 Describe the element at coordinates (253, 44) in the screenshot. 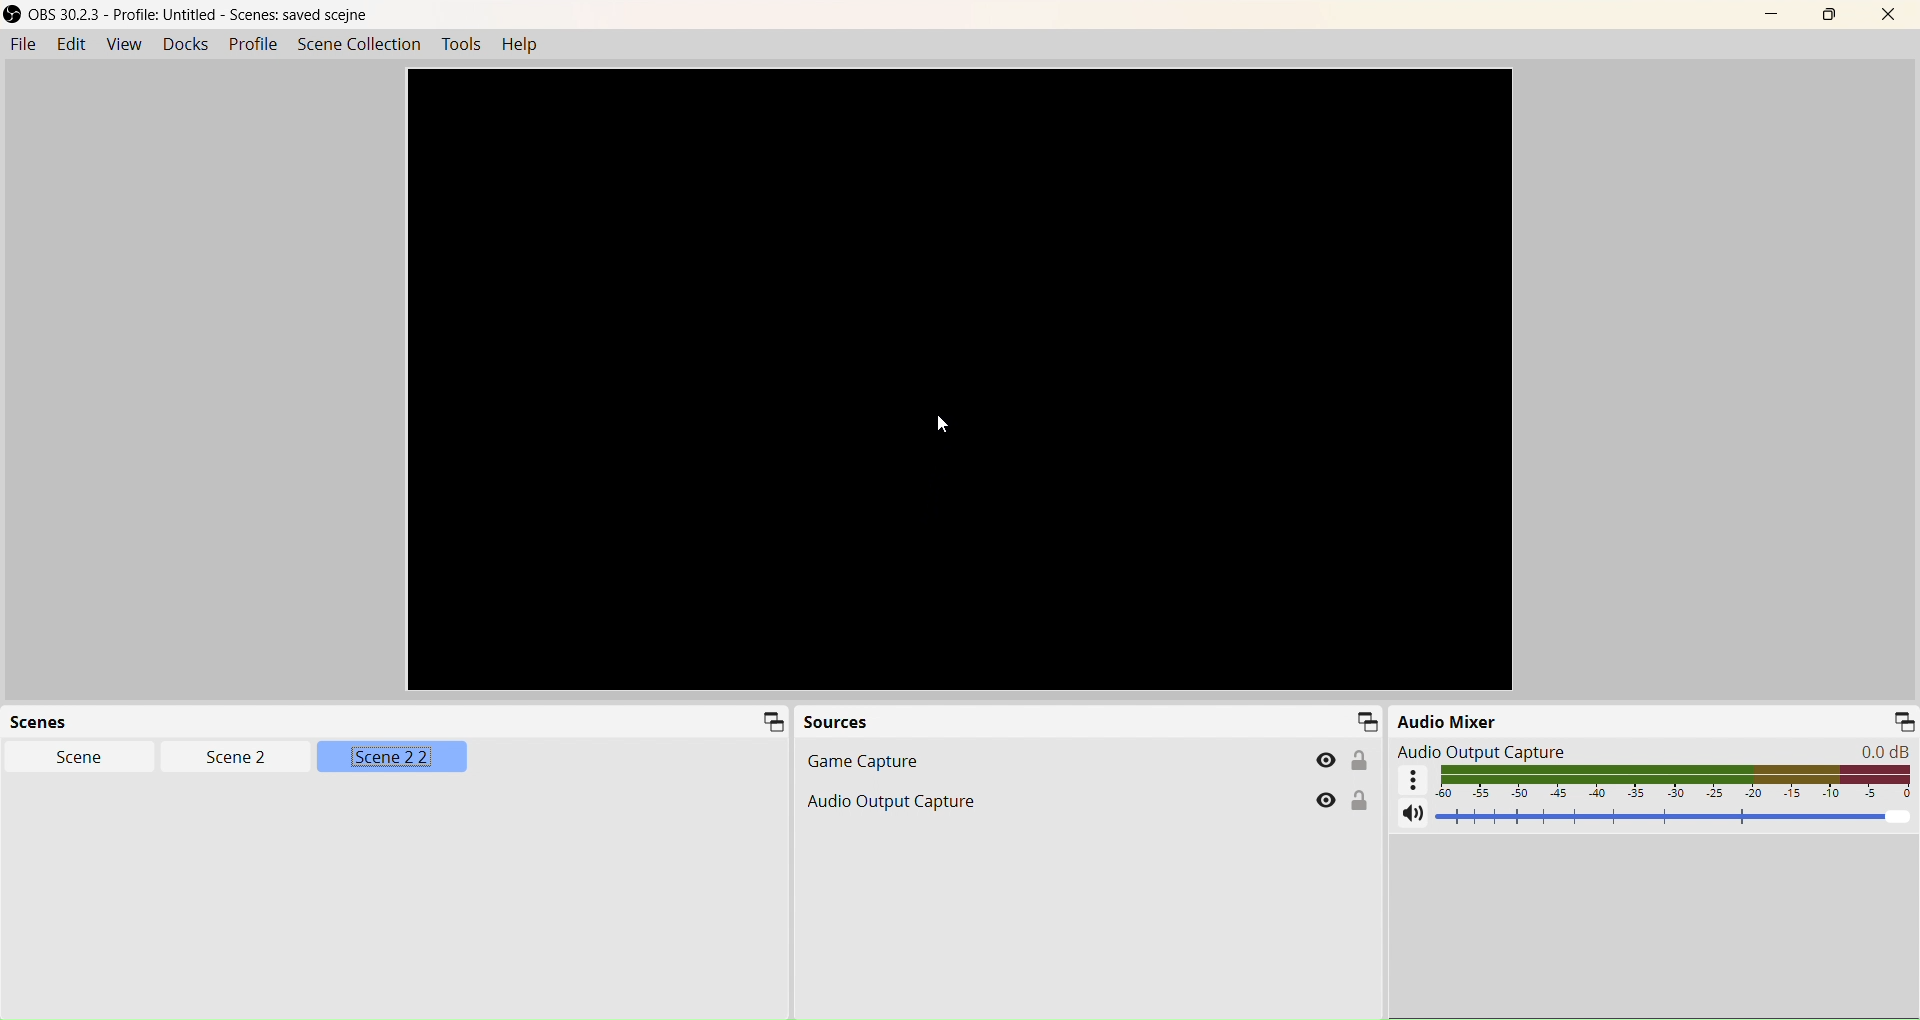

I see `Profile` at that location.